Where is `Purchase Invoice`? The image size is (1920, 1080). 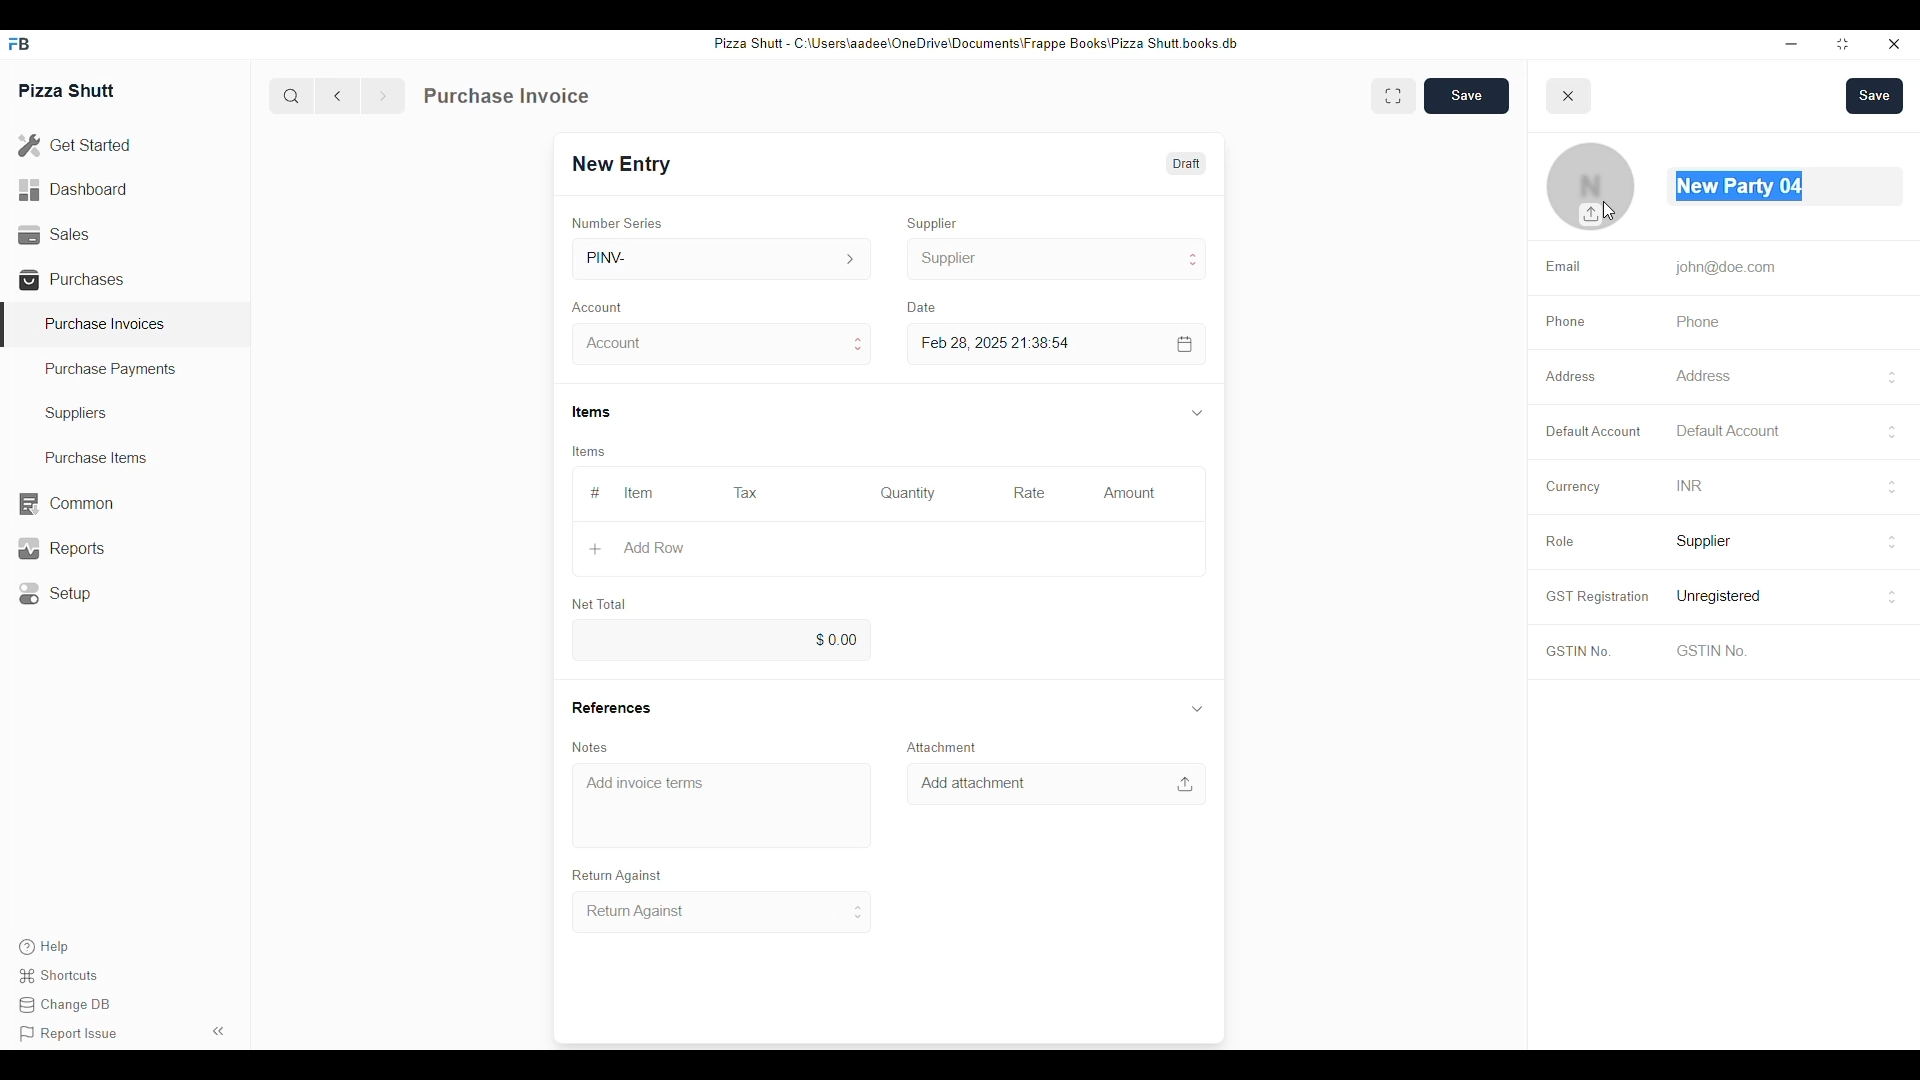
Purchase Invoice is located at coordinates (507, 96).